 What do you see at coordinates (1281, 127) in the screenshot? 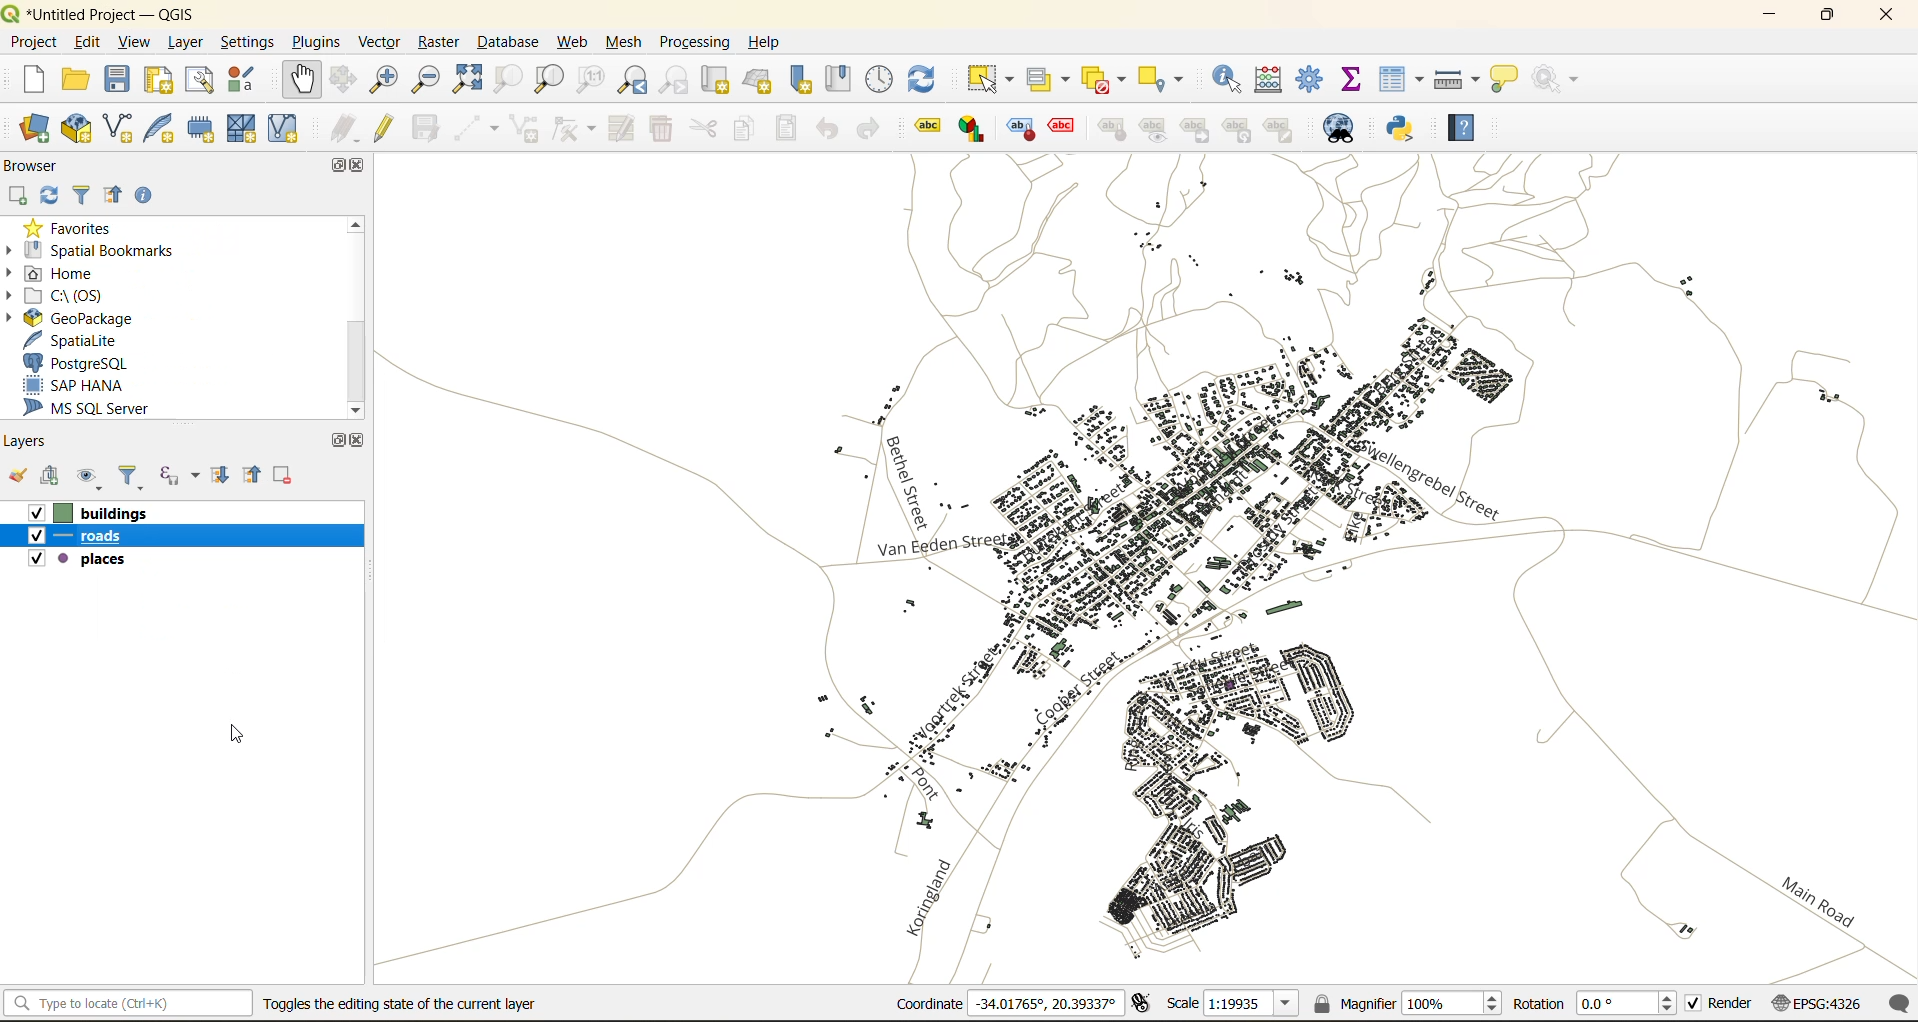
I see `change label properties` at bounding box center [1281, 127].